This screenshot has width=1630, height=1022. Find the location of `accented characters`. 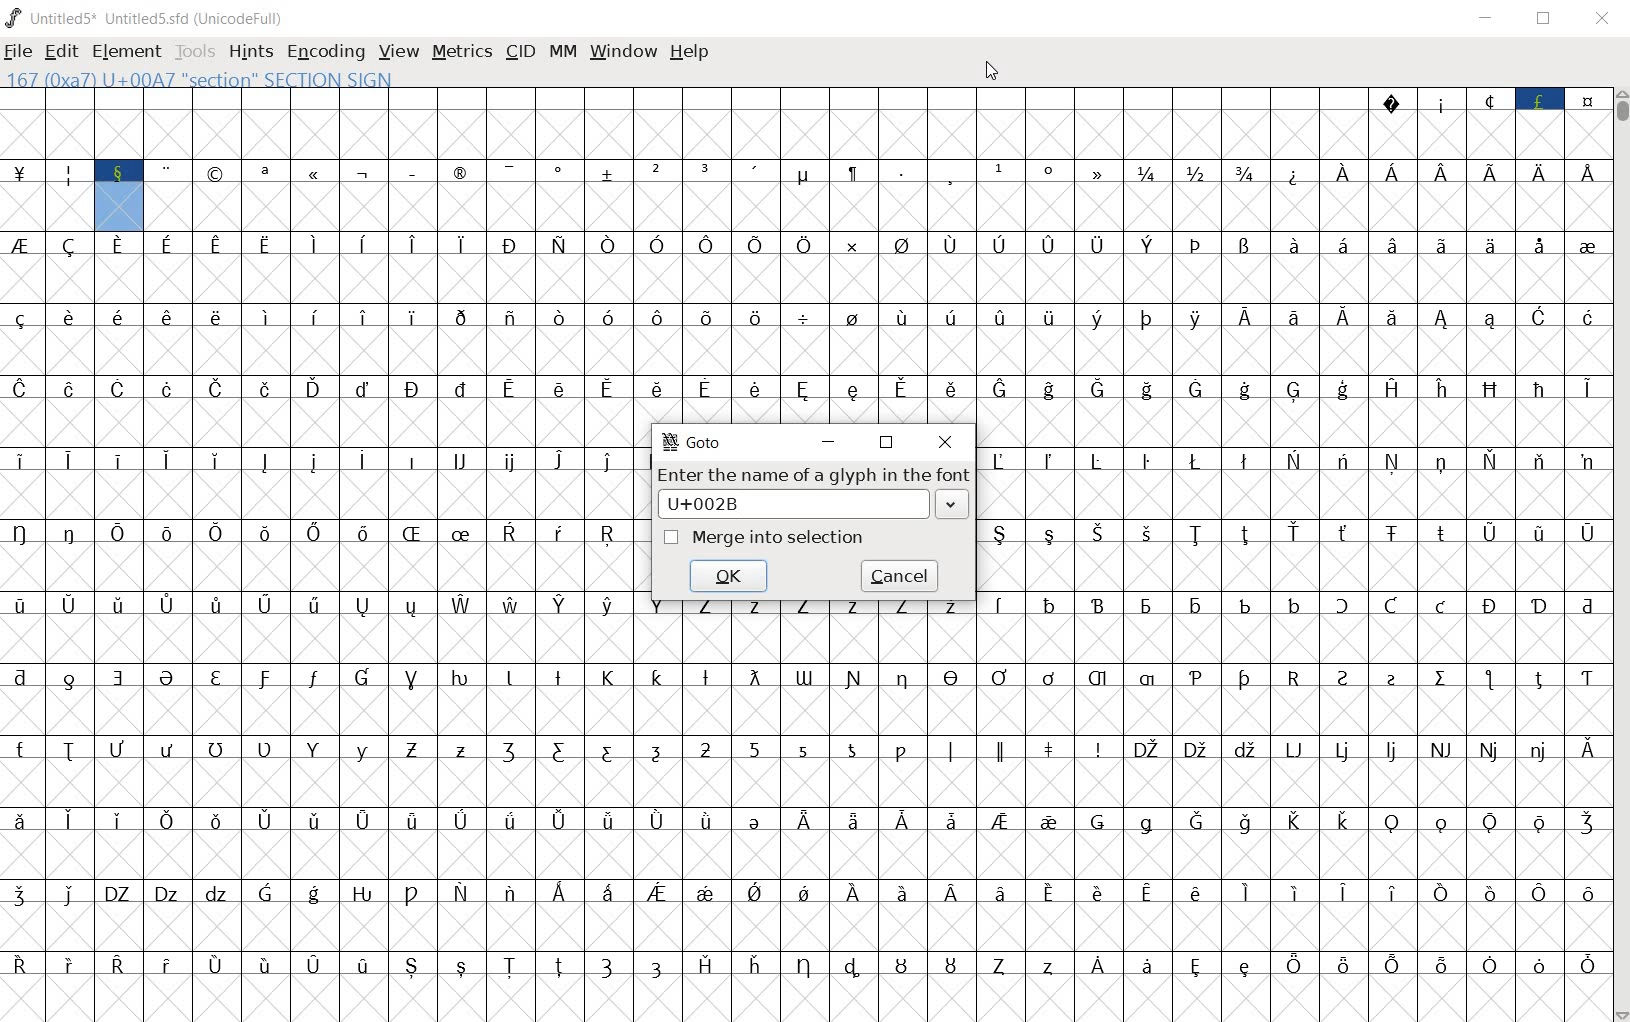

accented characters is located at coordinates (1046, 628).